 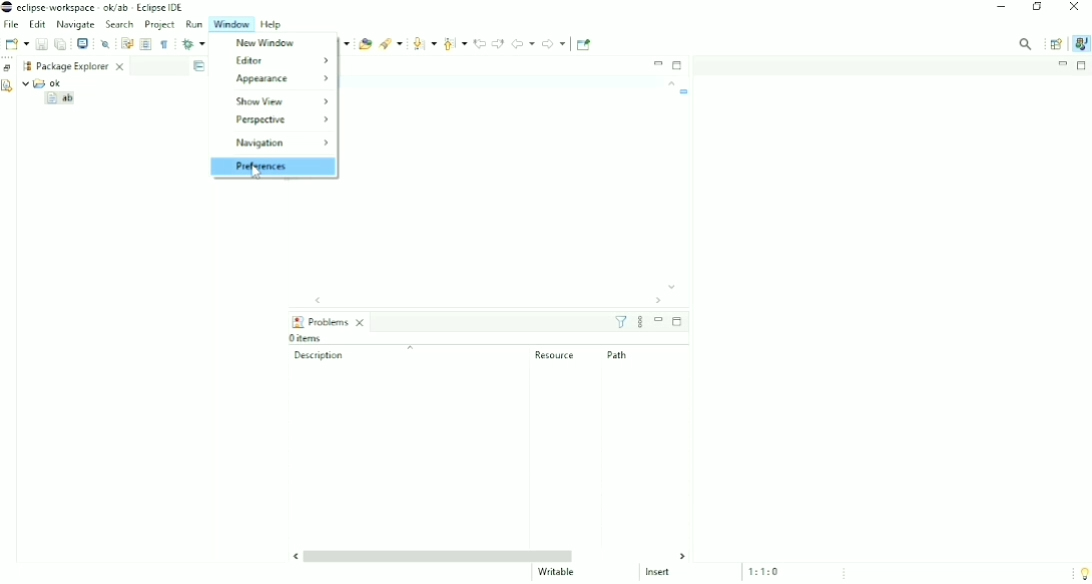 What do you see at coordinates (1039, 8) in the screenshot?
I see `Restore down` at bounding box center [1039, 8].